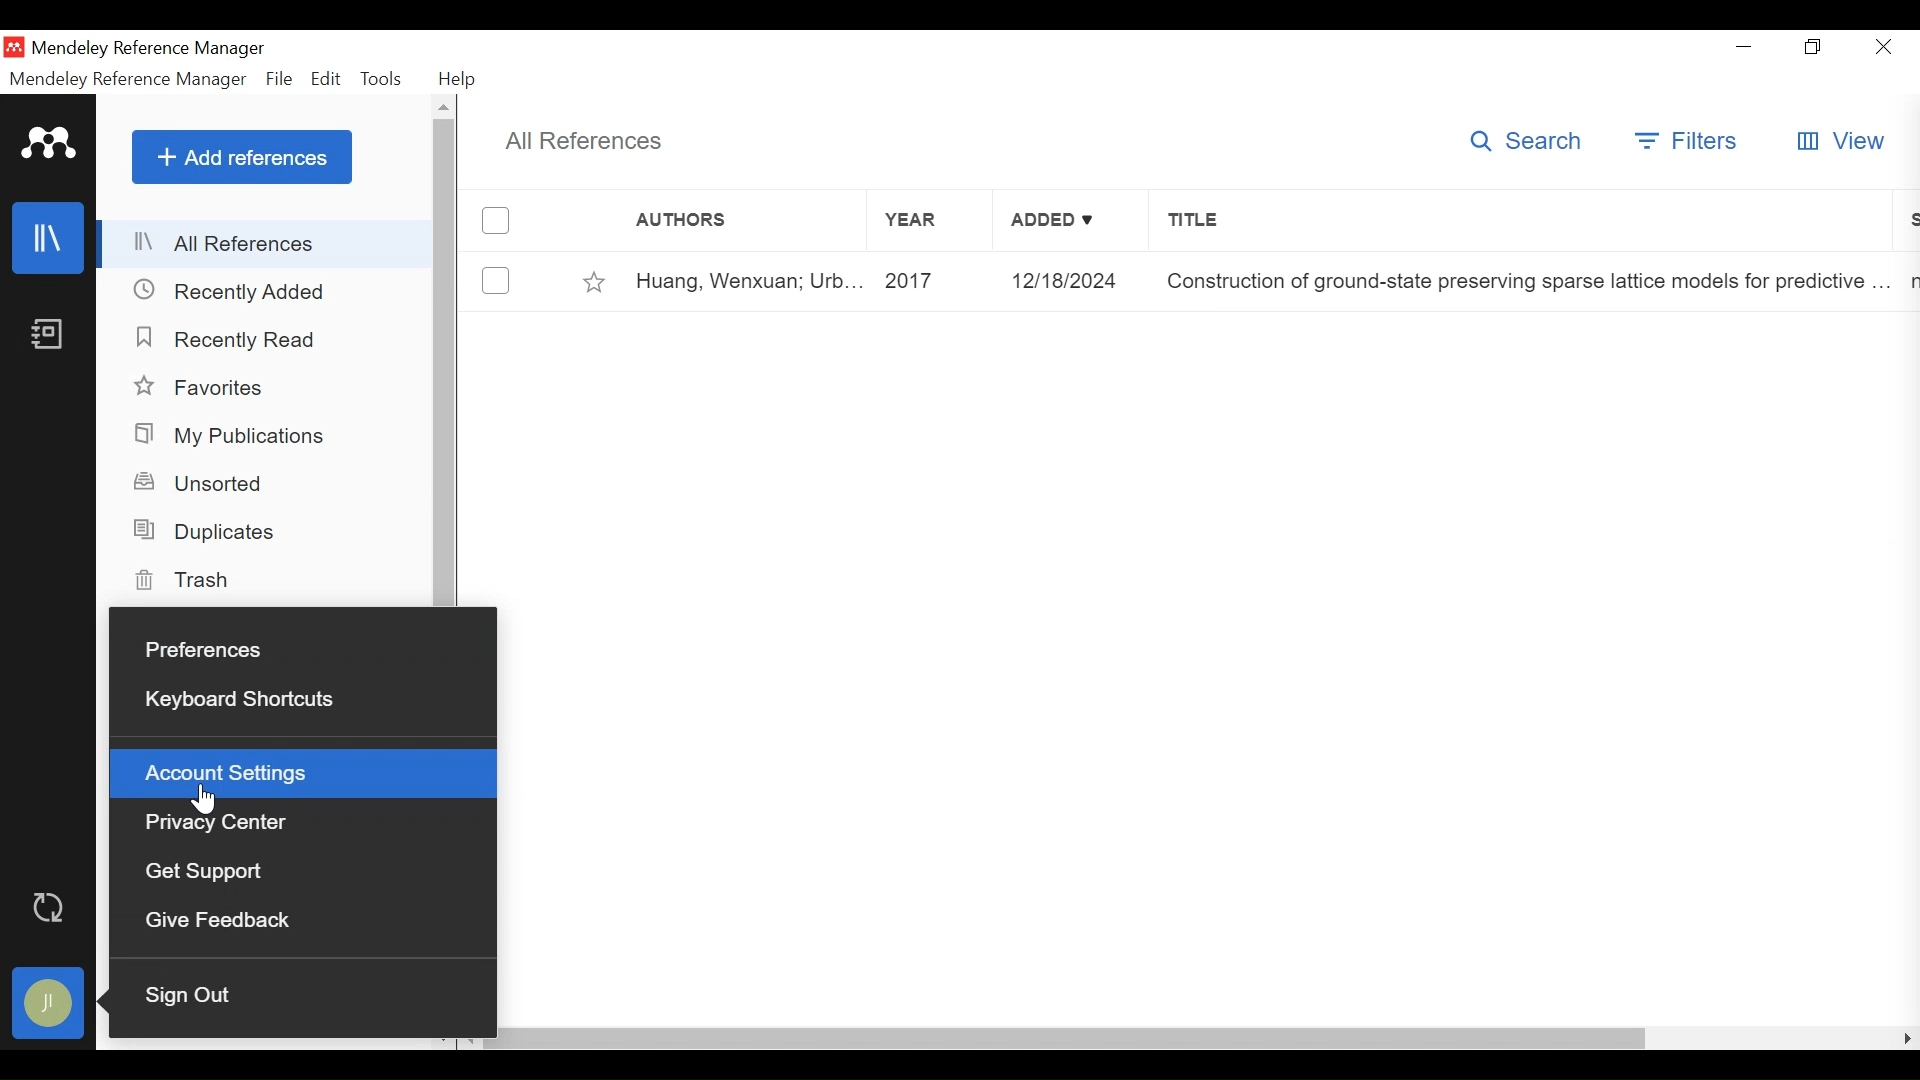 The height and width of the screenshot is (1080, 1920). I want to click on Tools, so click(381, 78).